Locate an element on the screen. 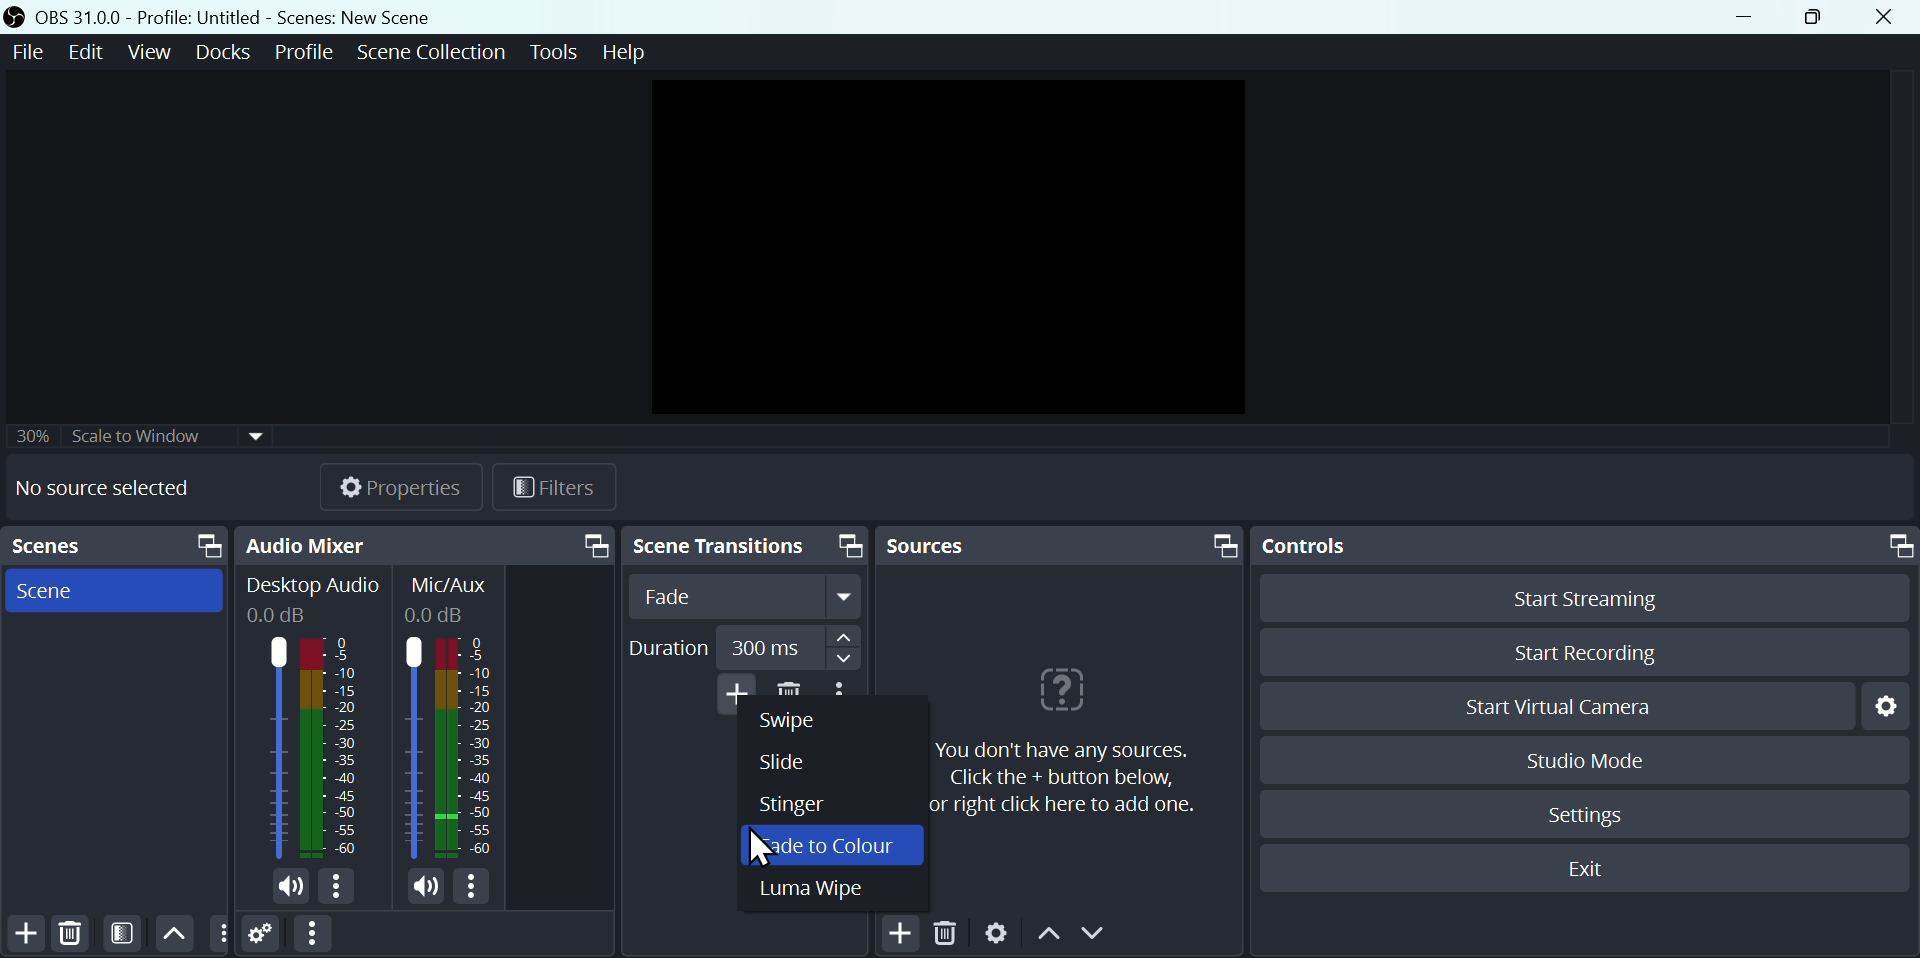 Image resolution: width=1920 pixels, height=958 pixels. up is located at coordinates (1050, 939).